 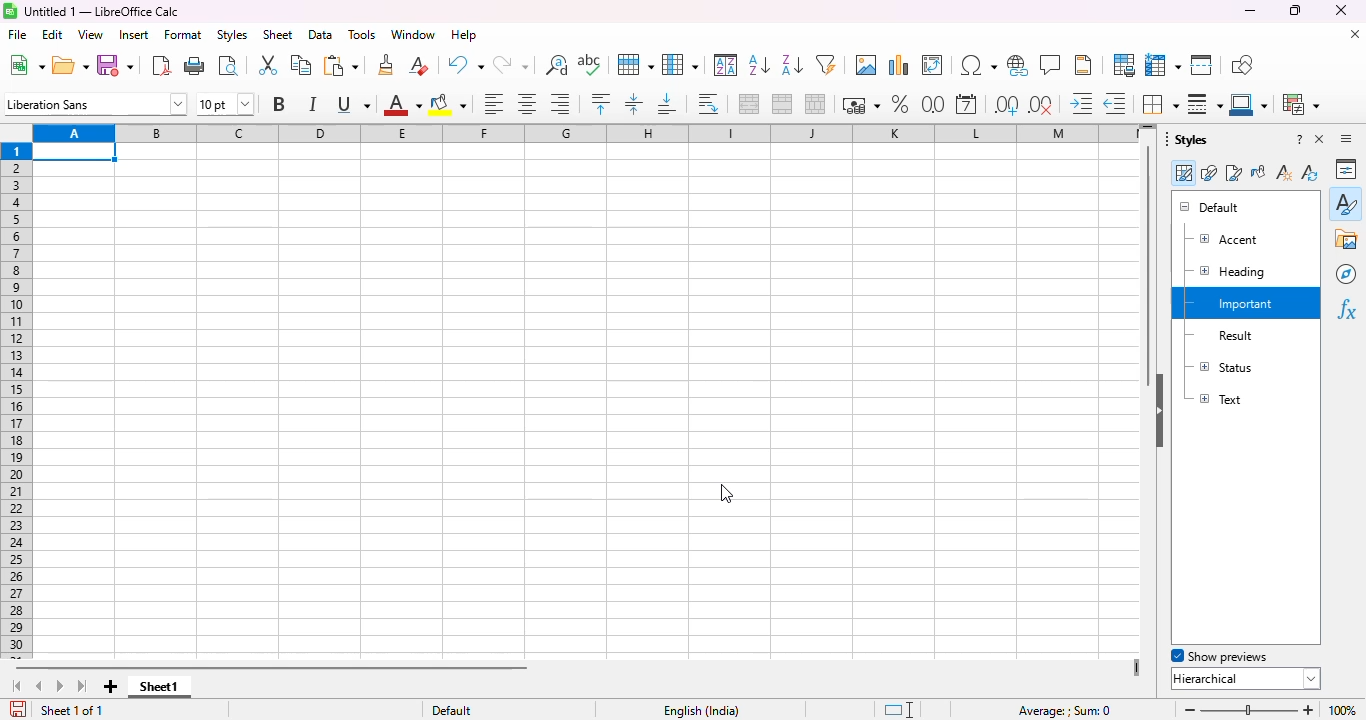 I want to click on align right, so click(x=559, y=103).